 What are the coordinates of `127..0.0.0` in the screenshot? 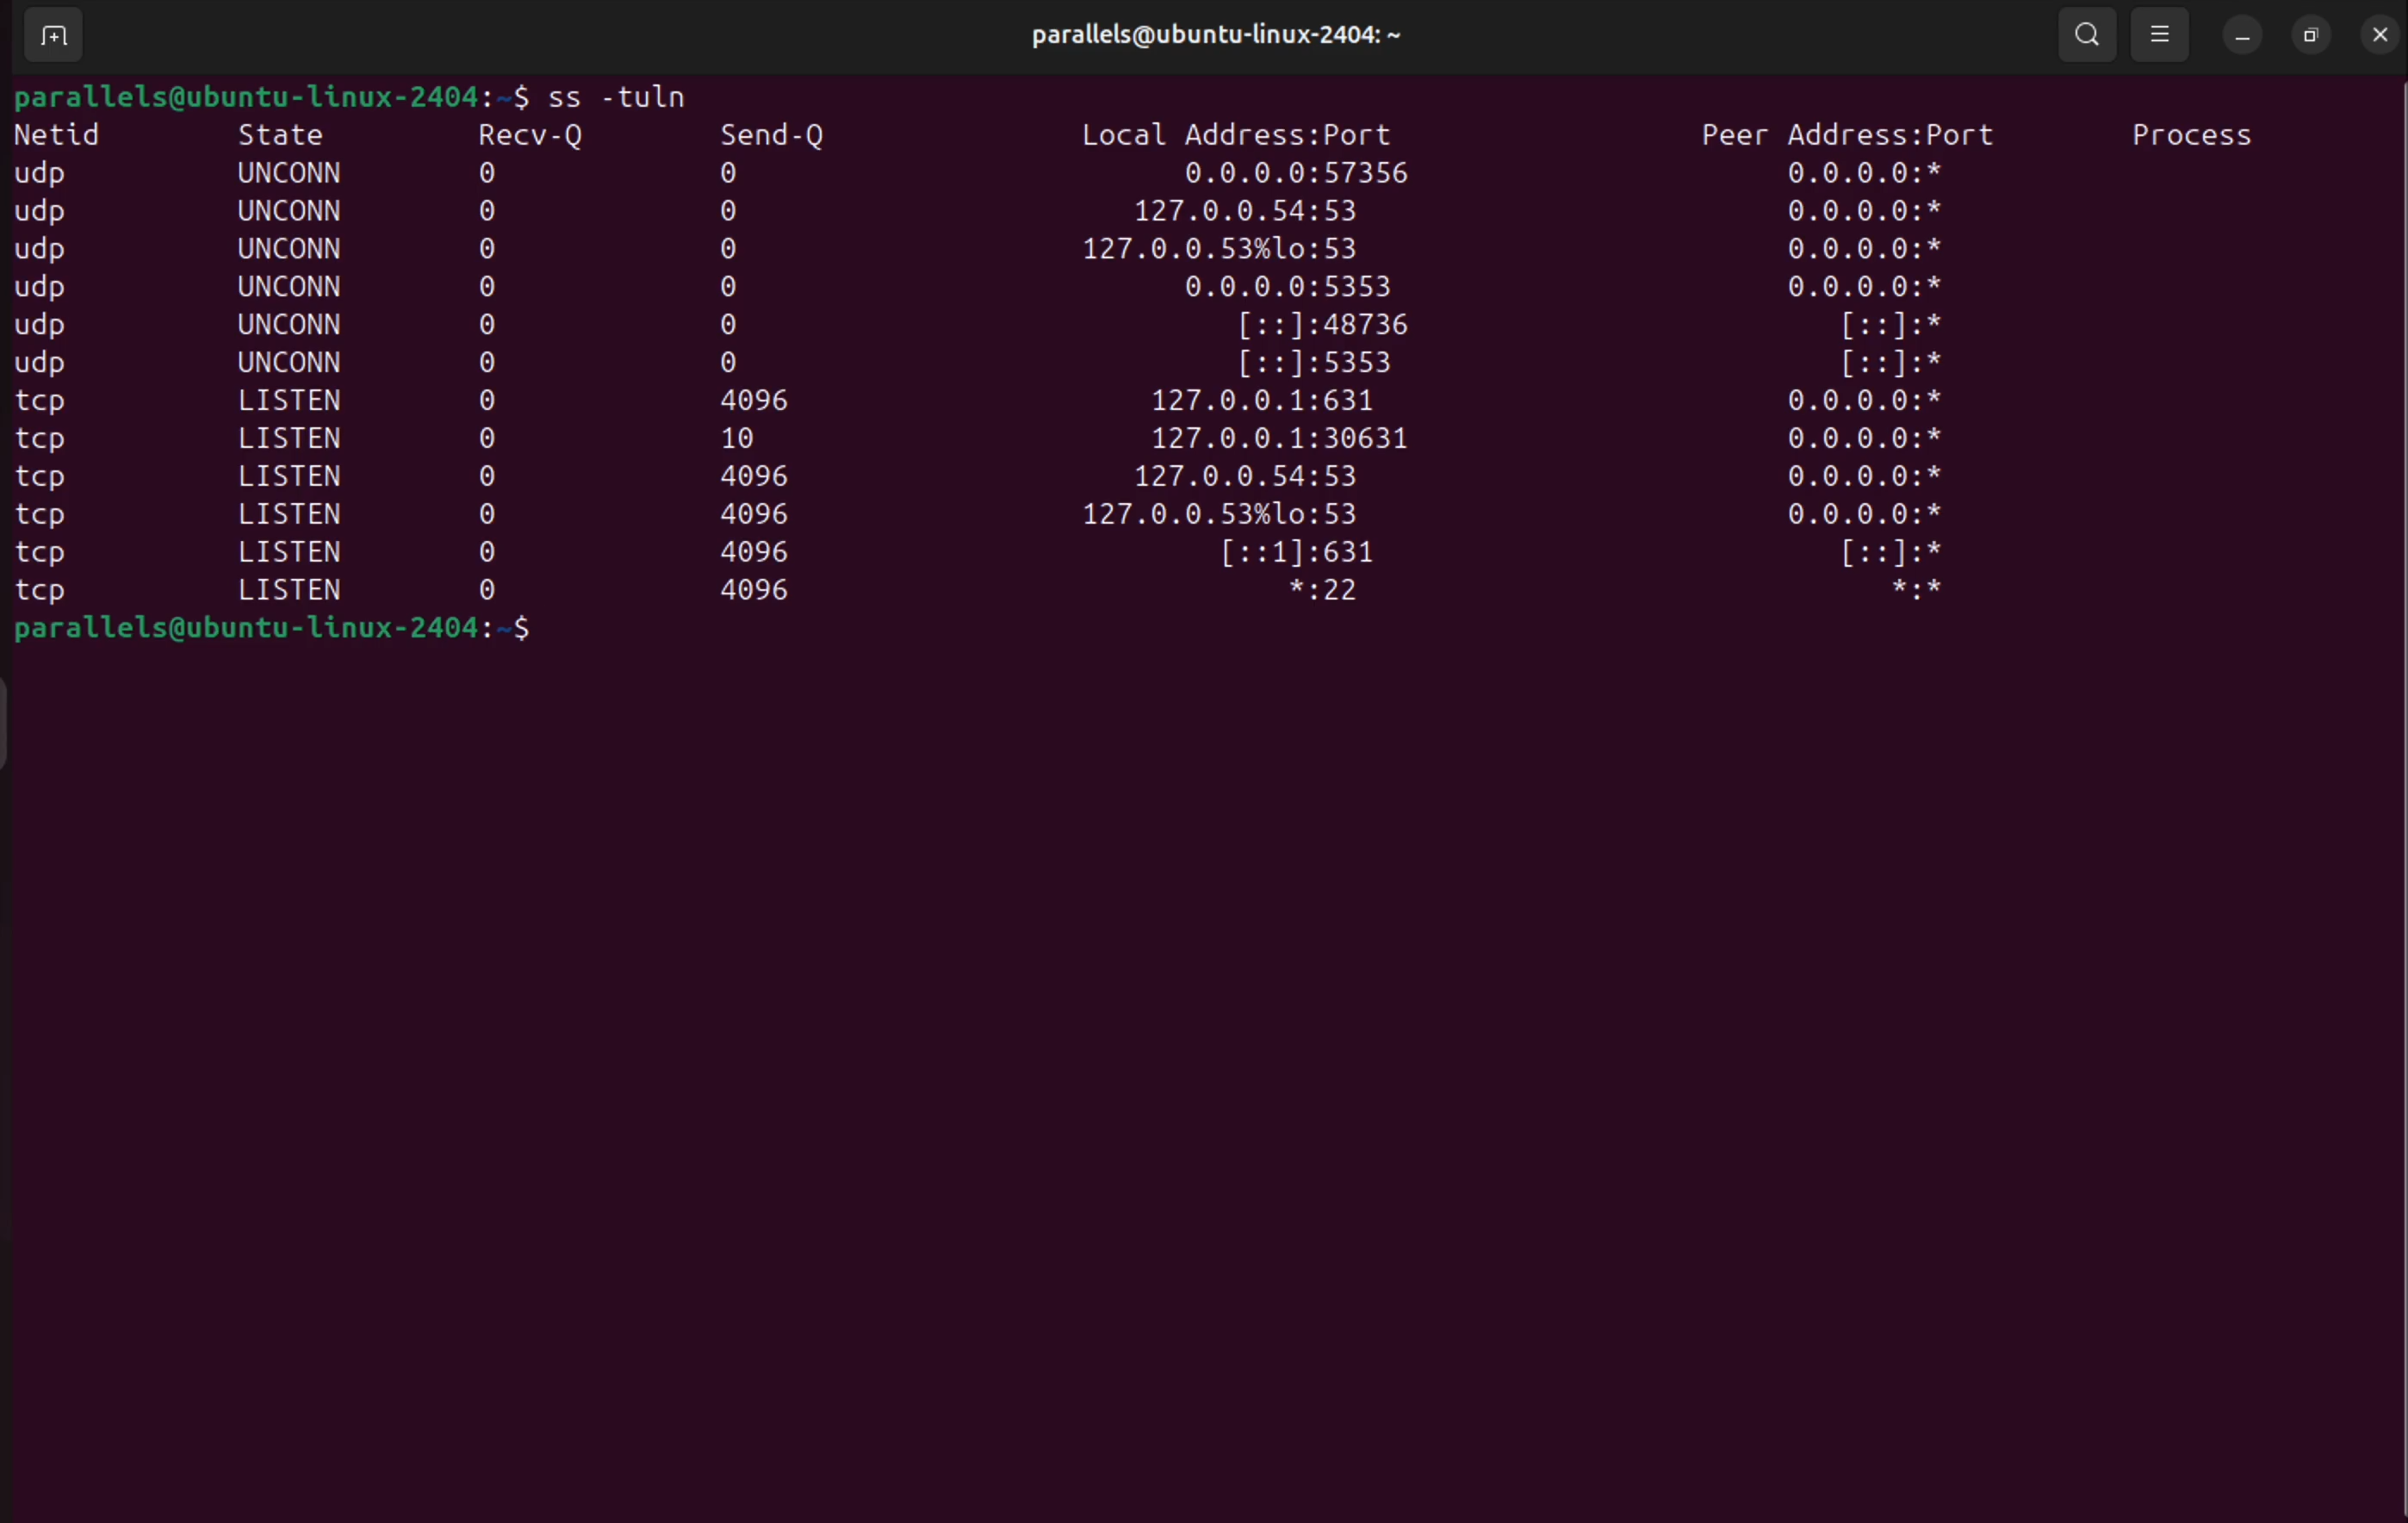 It's located at (1241, 250).